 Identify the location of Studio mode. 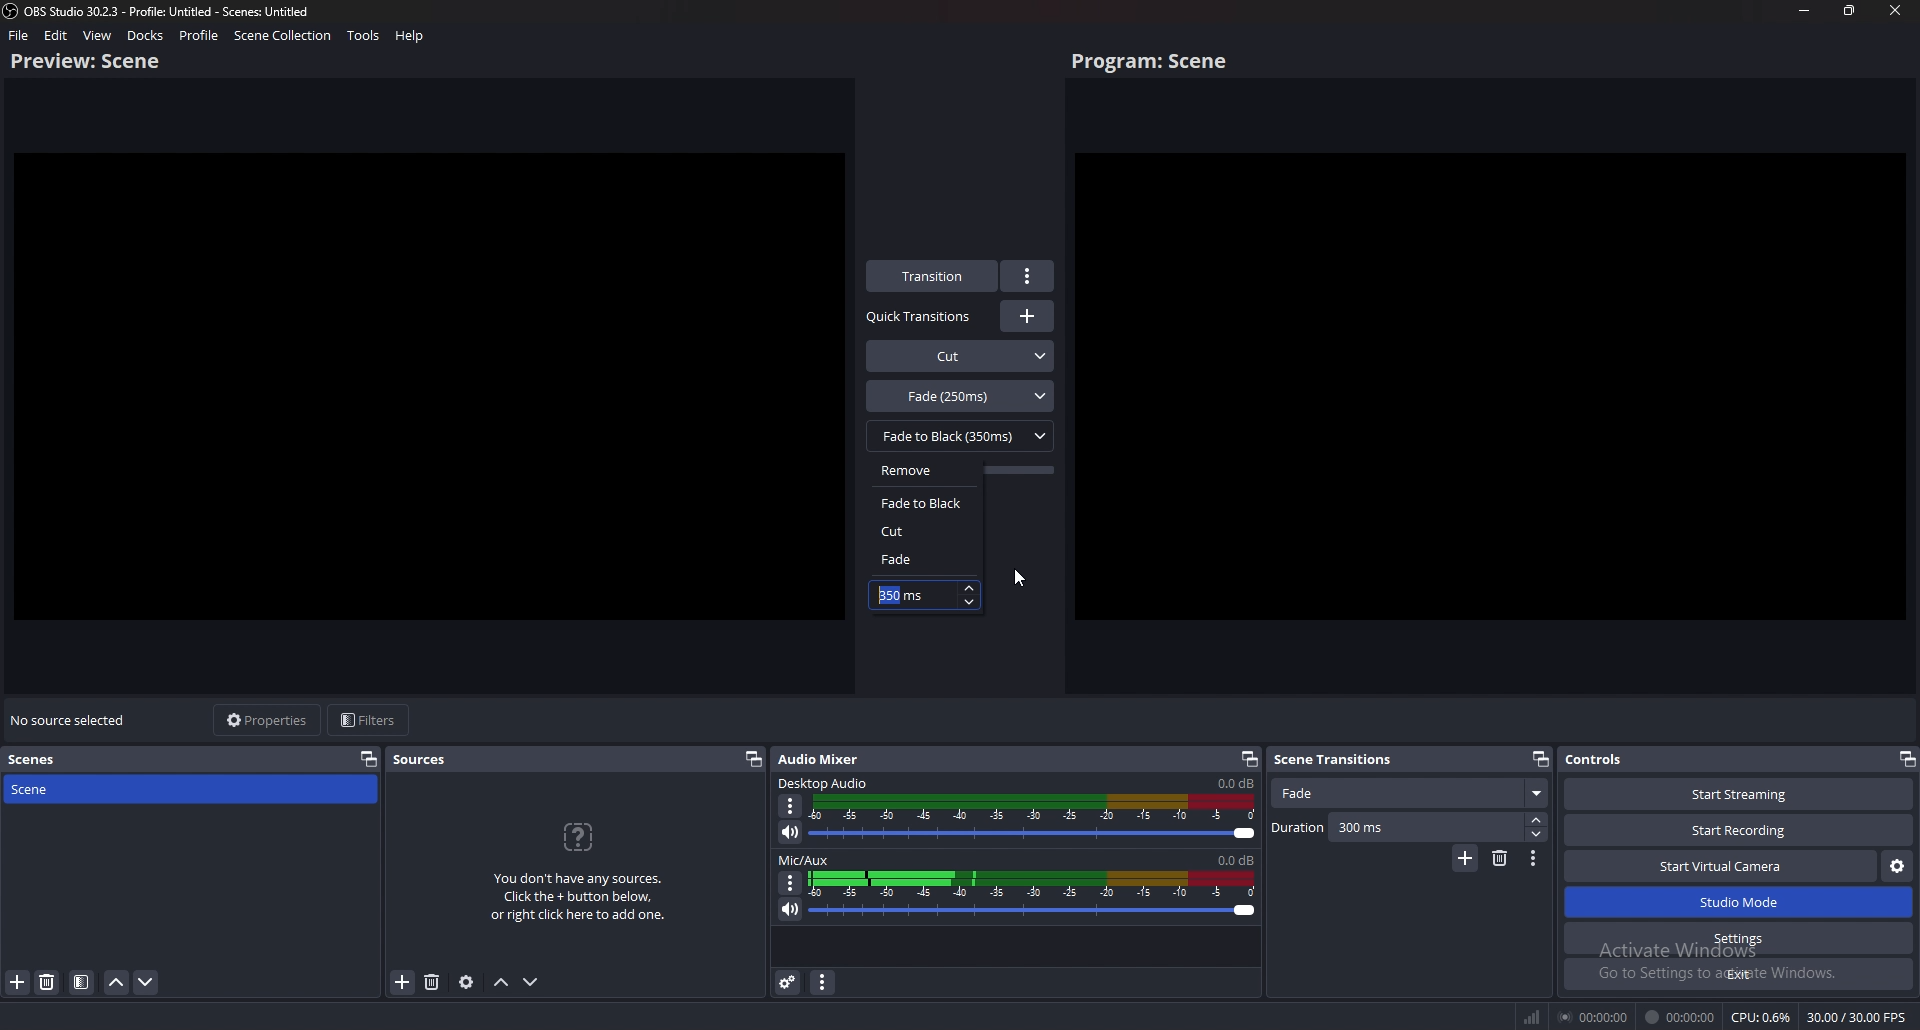
(1739, 903).